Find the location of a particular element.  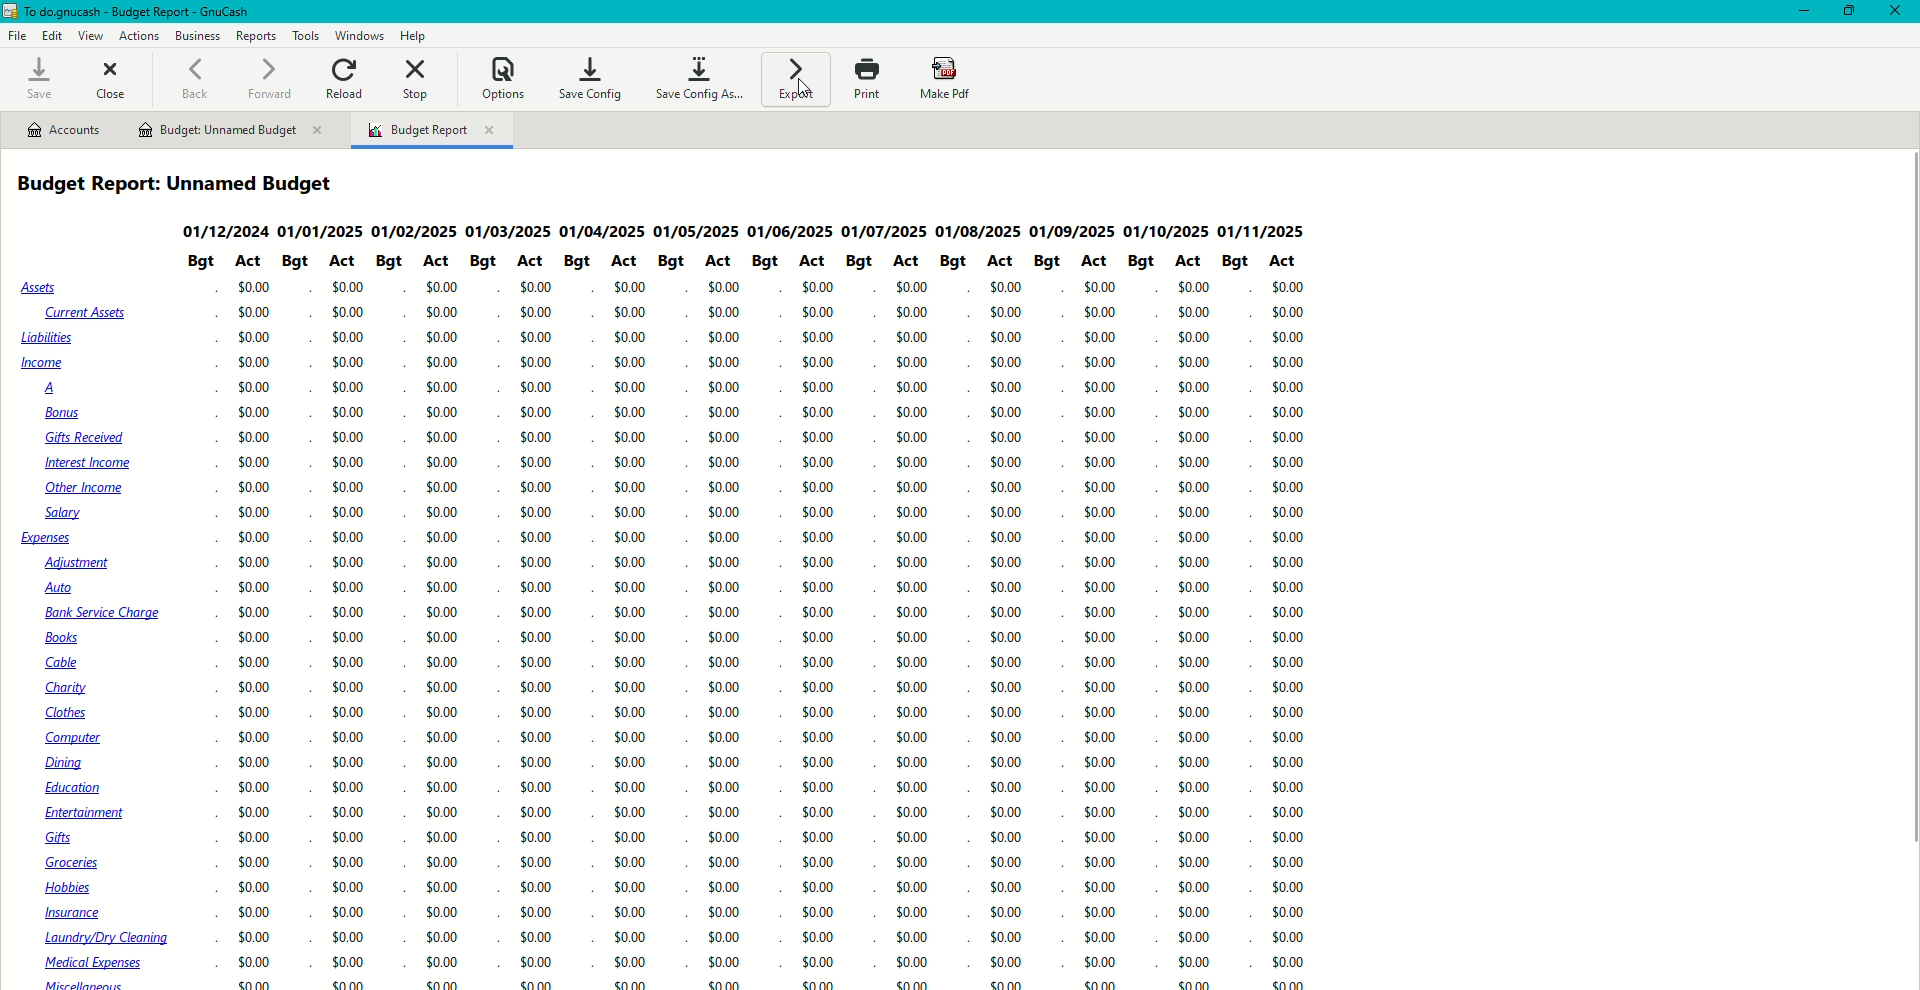

Close is located at coordinates (1898, 12).